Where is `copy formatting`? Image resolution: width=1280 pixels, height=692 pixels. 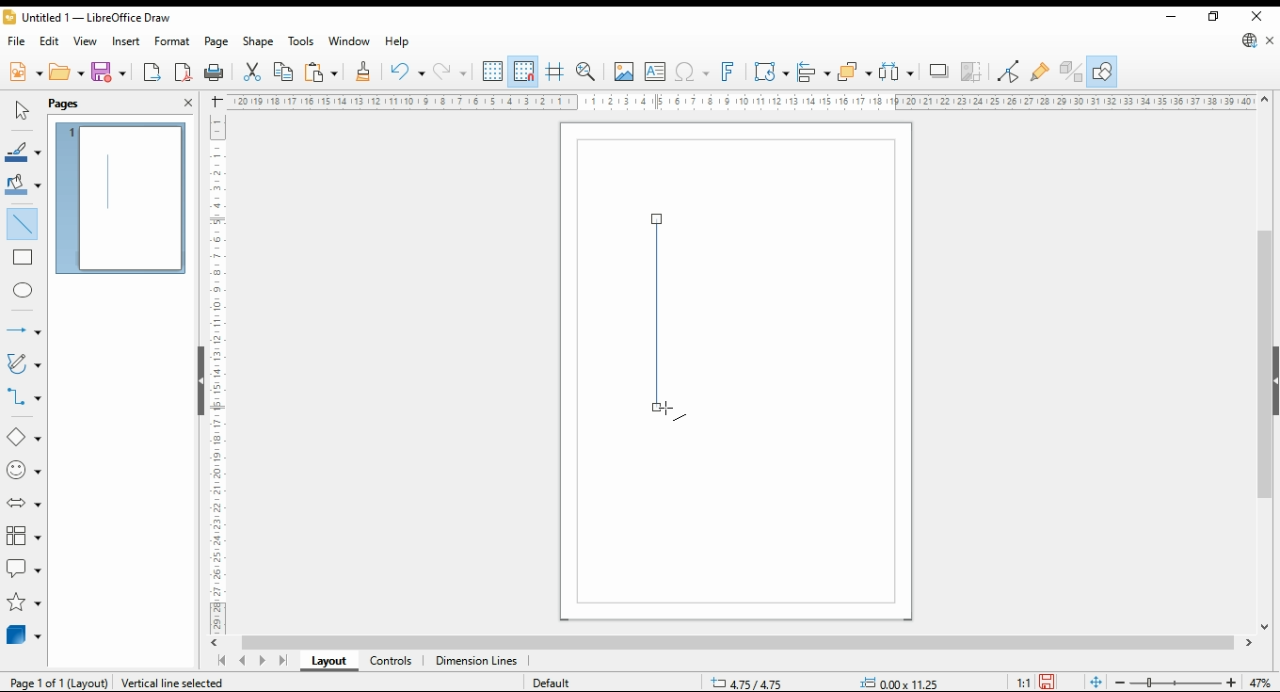 copy formatting is located at coordinates (364, 72).